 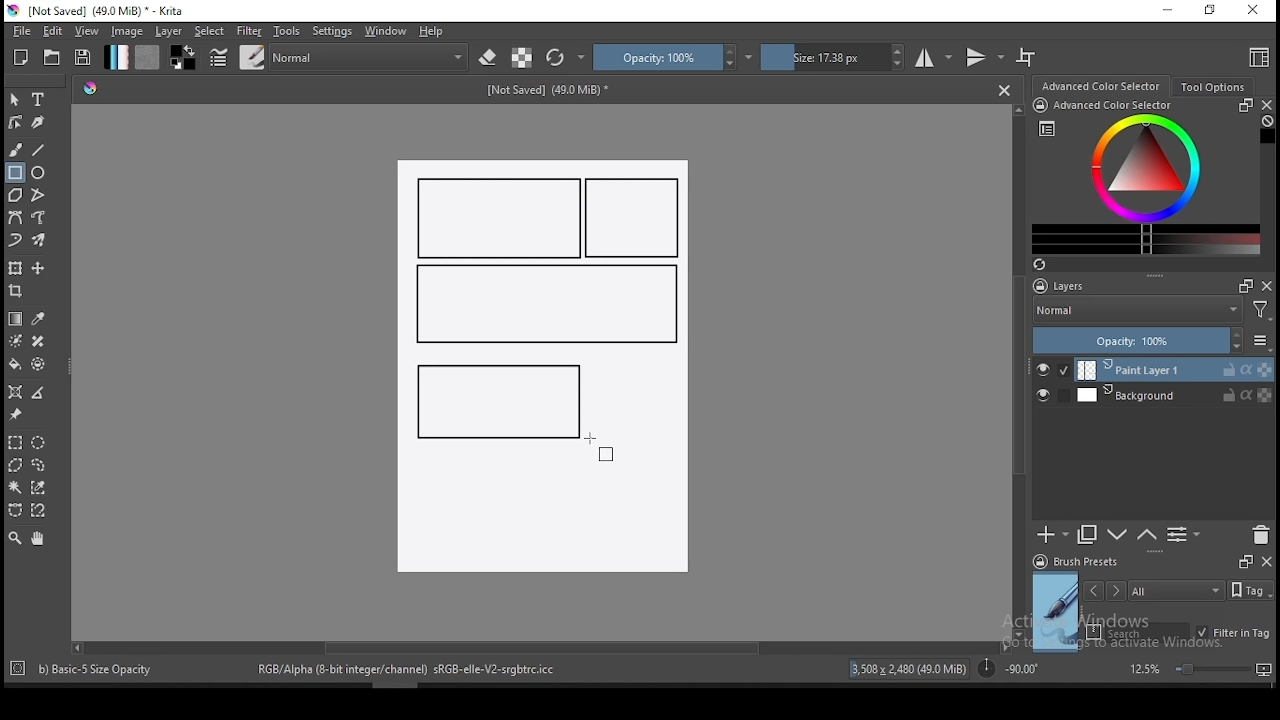 I want to click on rectangle tool, so click(x=15, y=173).